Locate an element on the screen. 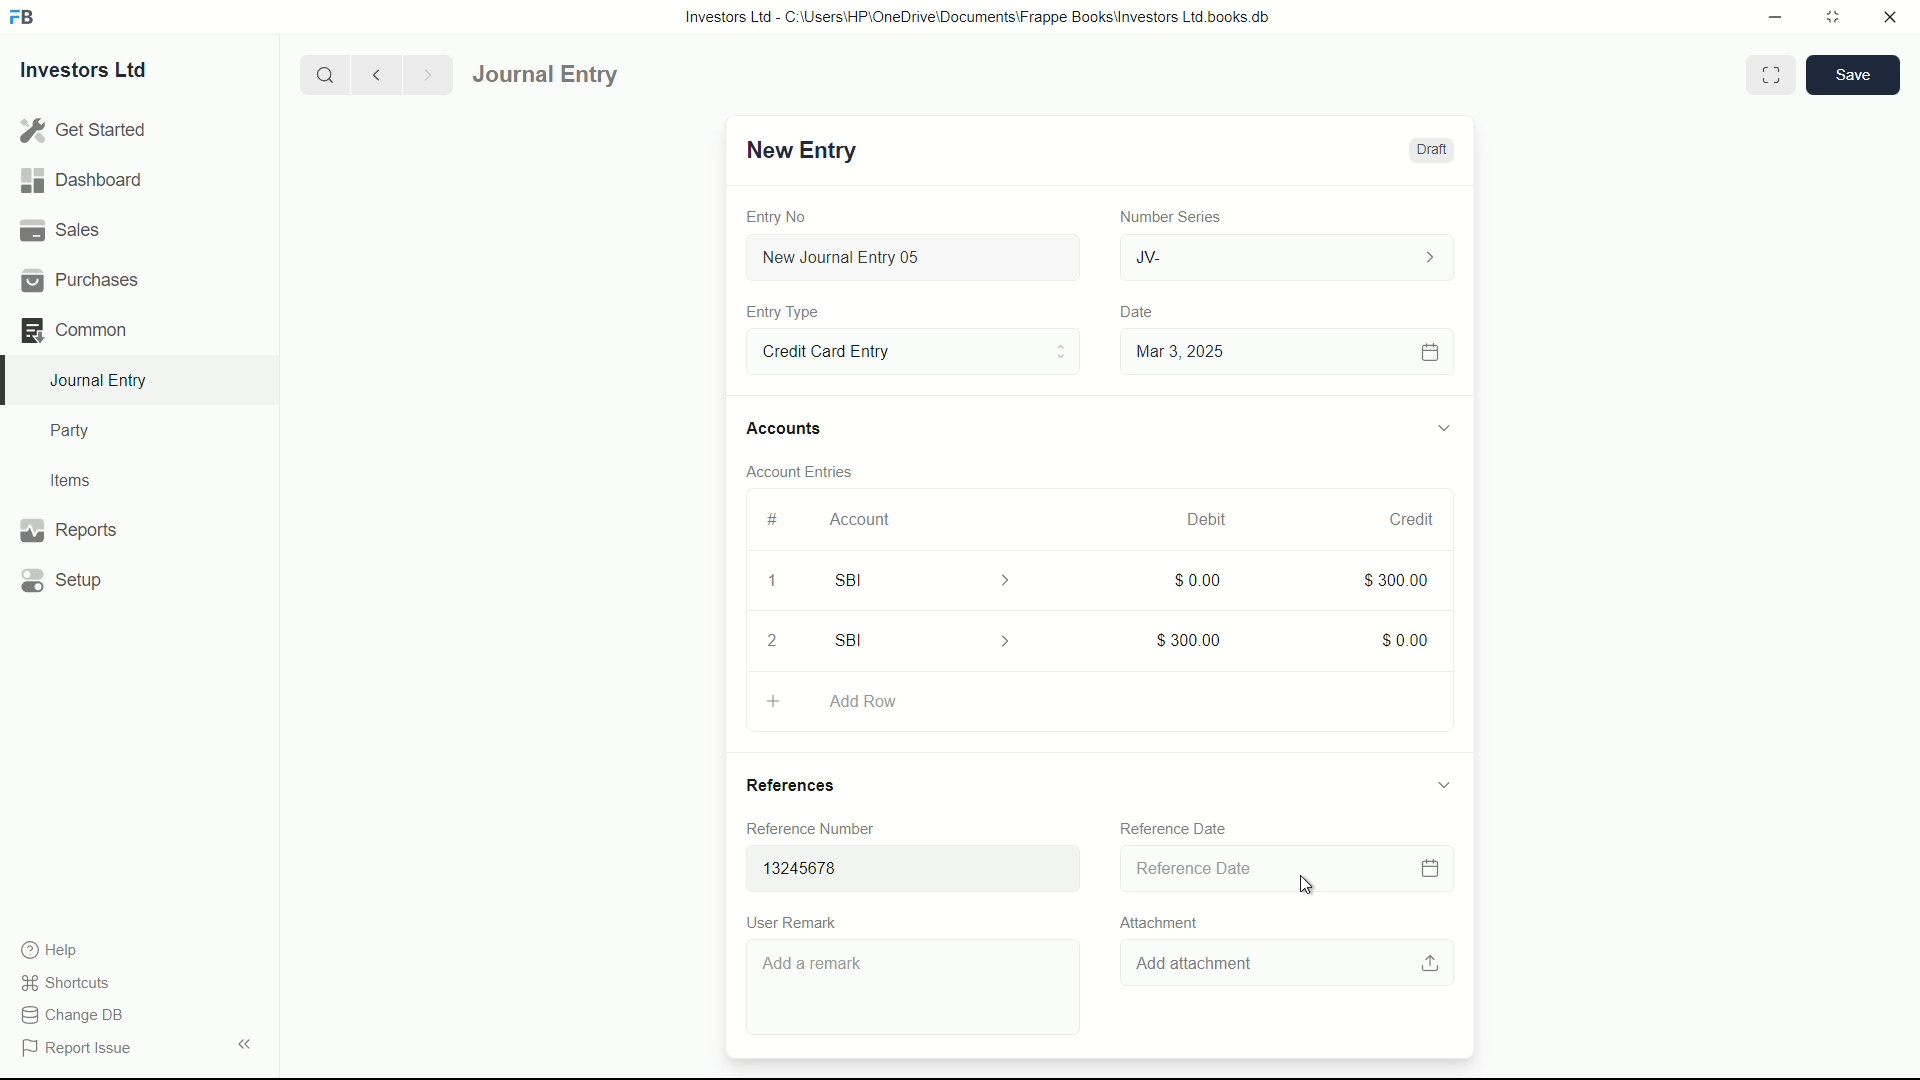 The height and width of the screenshot is (1080, 1920). Add Row is located at coordinates (1094, 704).